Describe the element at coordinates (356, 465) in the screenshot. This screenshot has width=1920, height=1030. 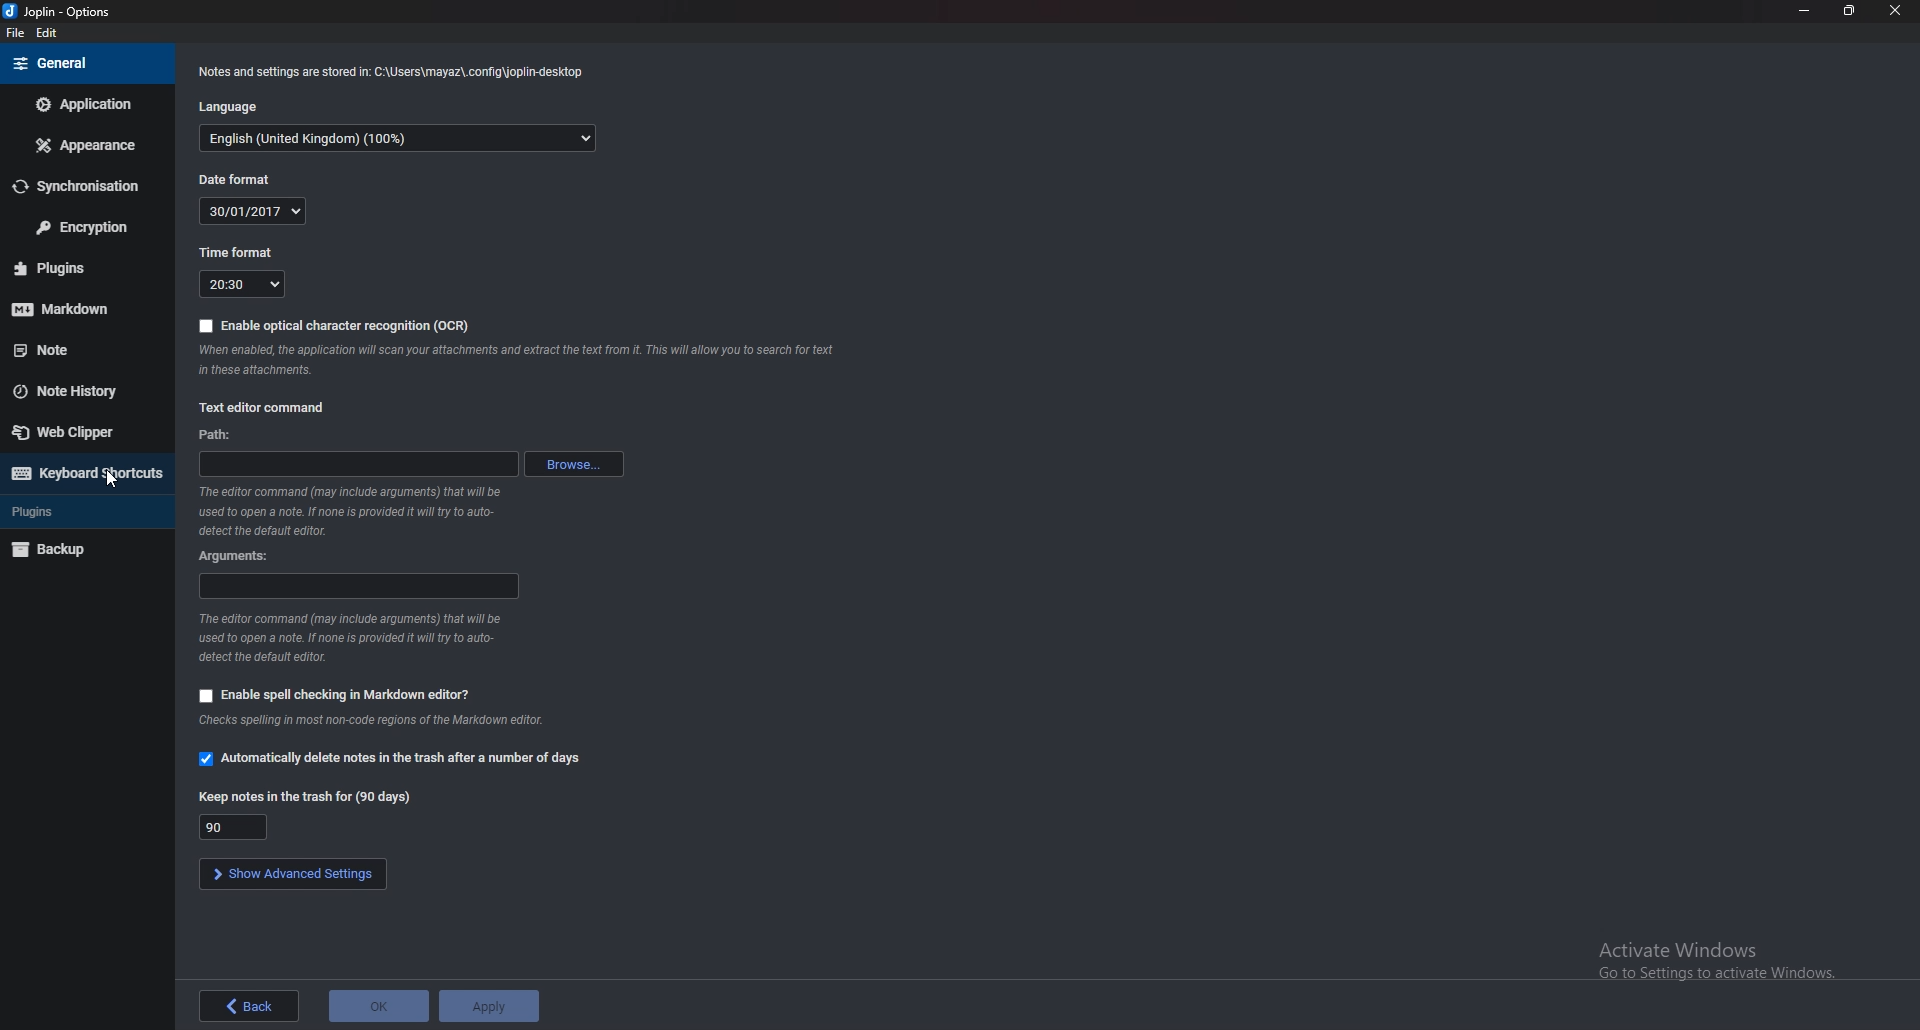
I see `path` at that location.